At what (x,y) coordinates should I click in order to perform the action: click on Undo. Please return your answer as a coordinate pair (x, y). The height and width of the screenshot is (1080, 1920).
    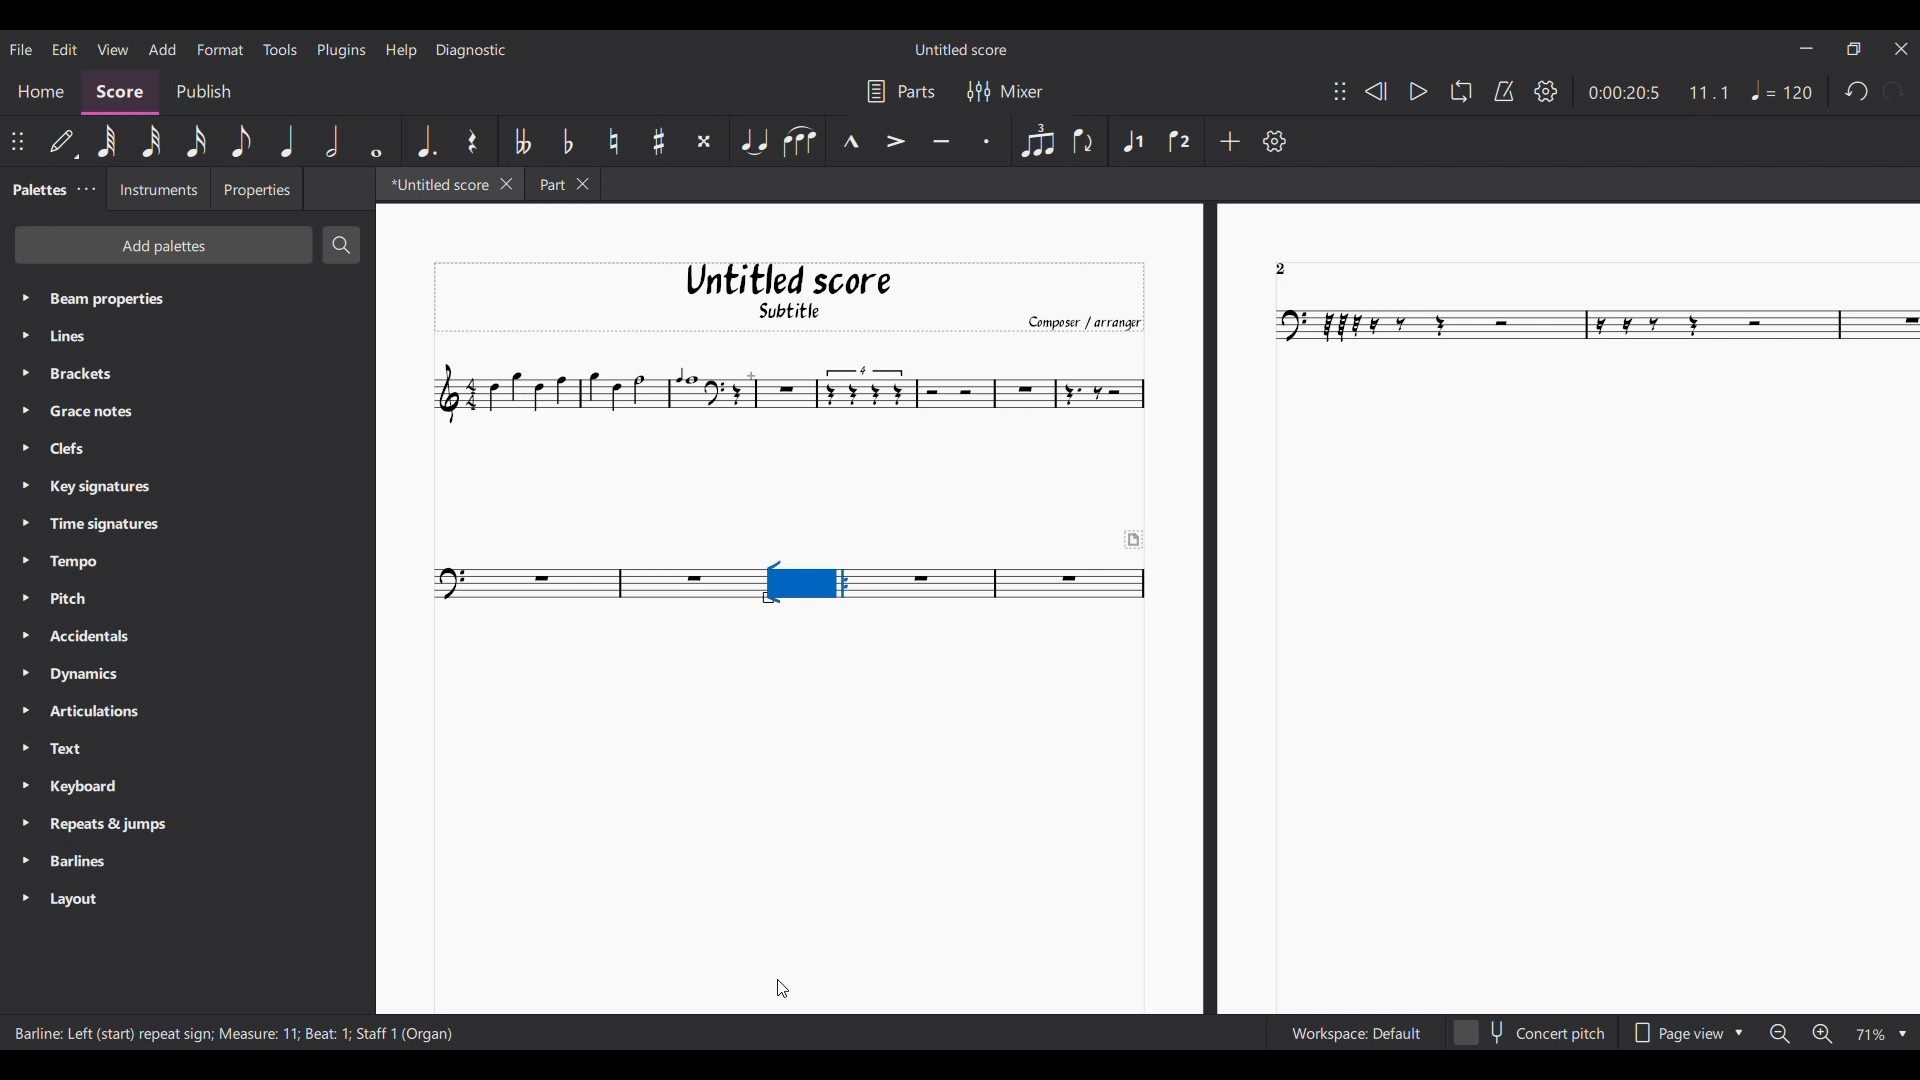
    Looking at the image, I should click on (1856, 91).